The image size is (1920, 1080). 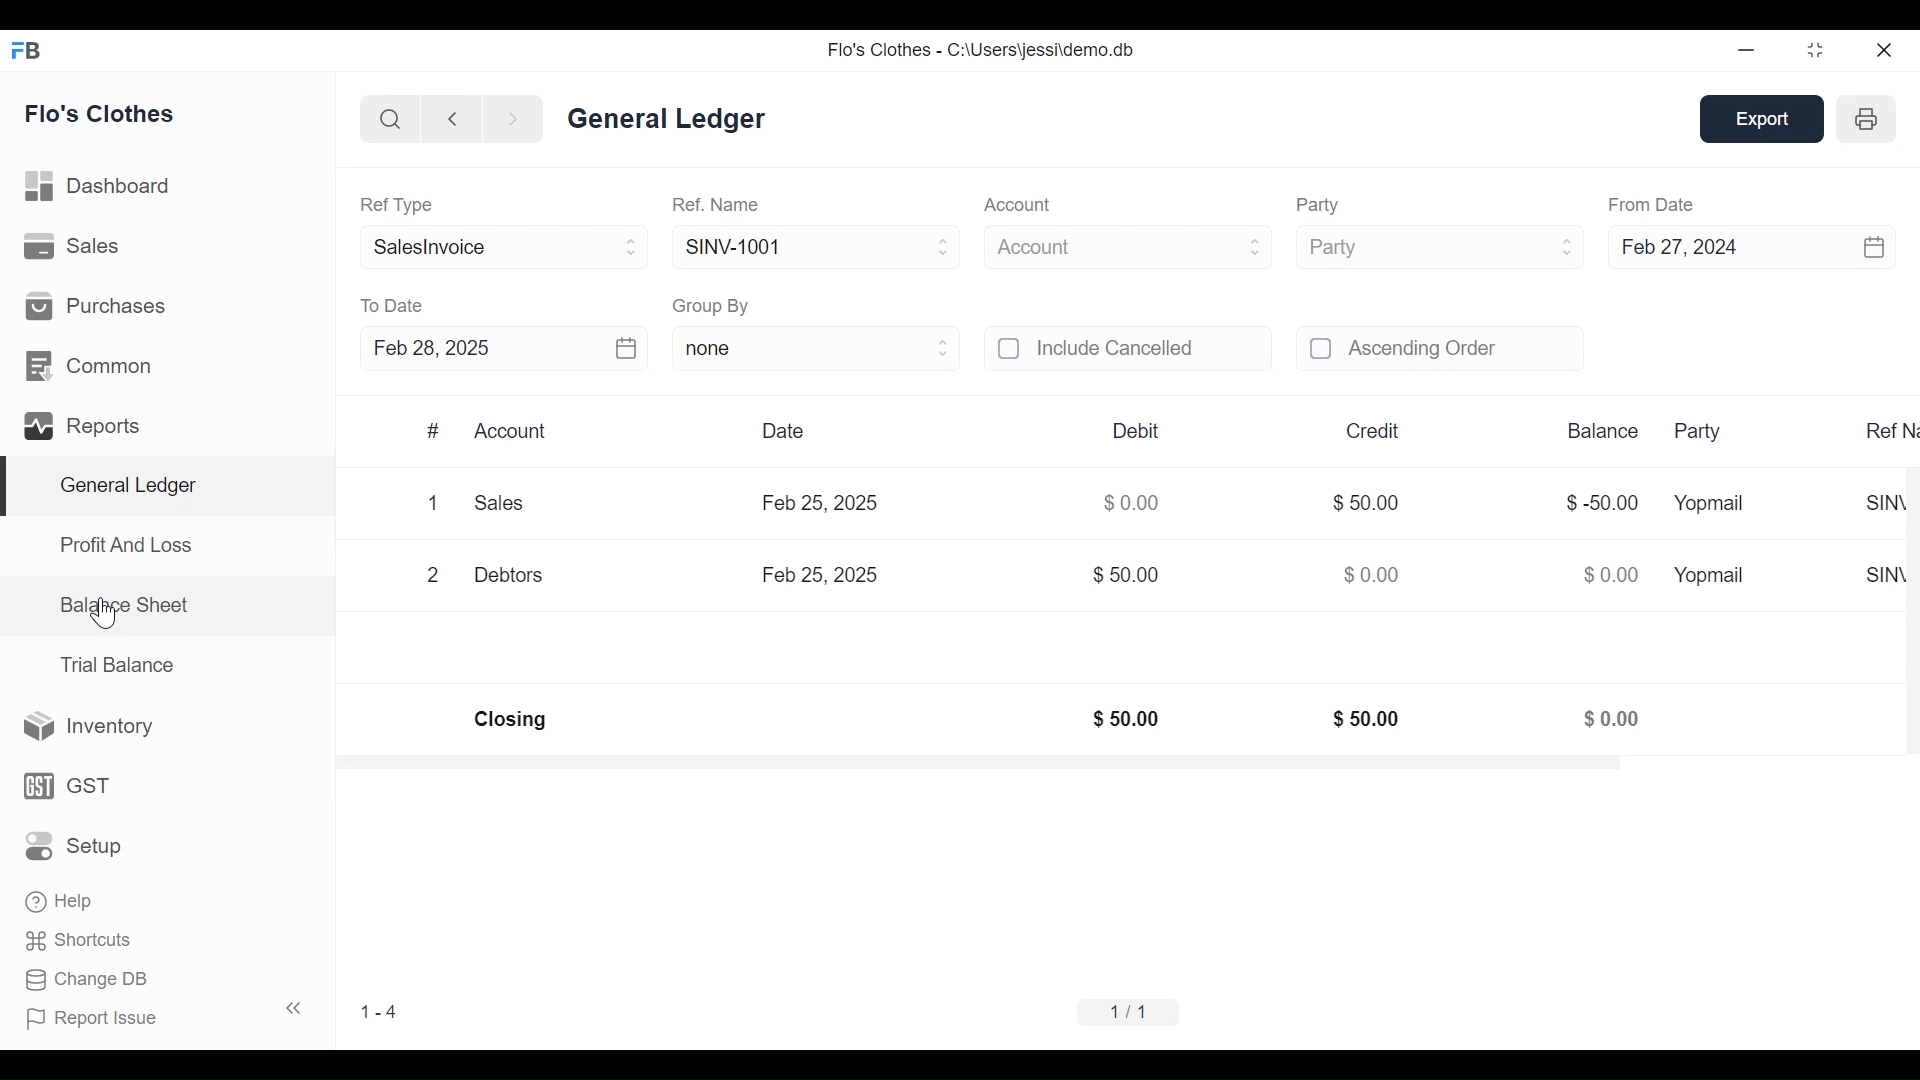 I want to click on inventory, so click(x=90, y=727).